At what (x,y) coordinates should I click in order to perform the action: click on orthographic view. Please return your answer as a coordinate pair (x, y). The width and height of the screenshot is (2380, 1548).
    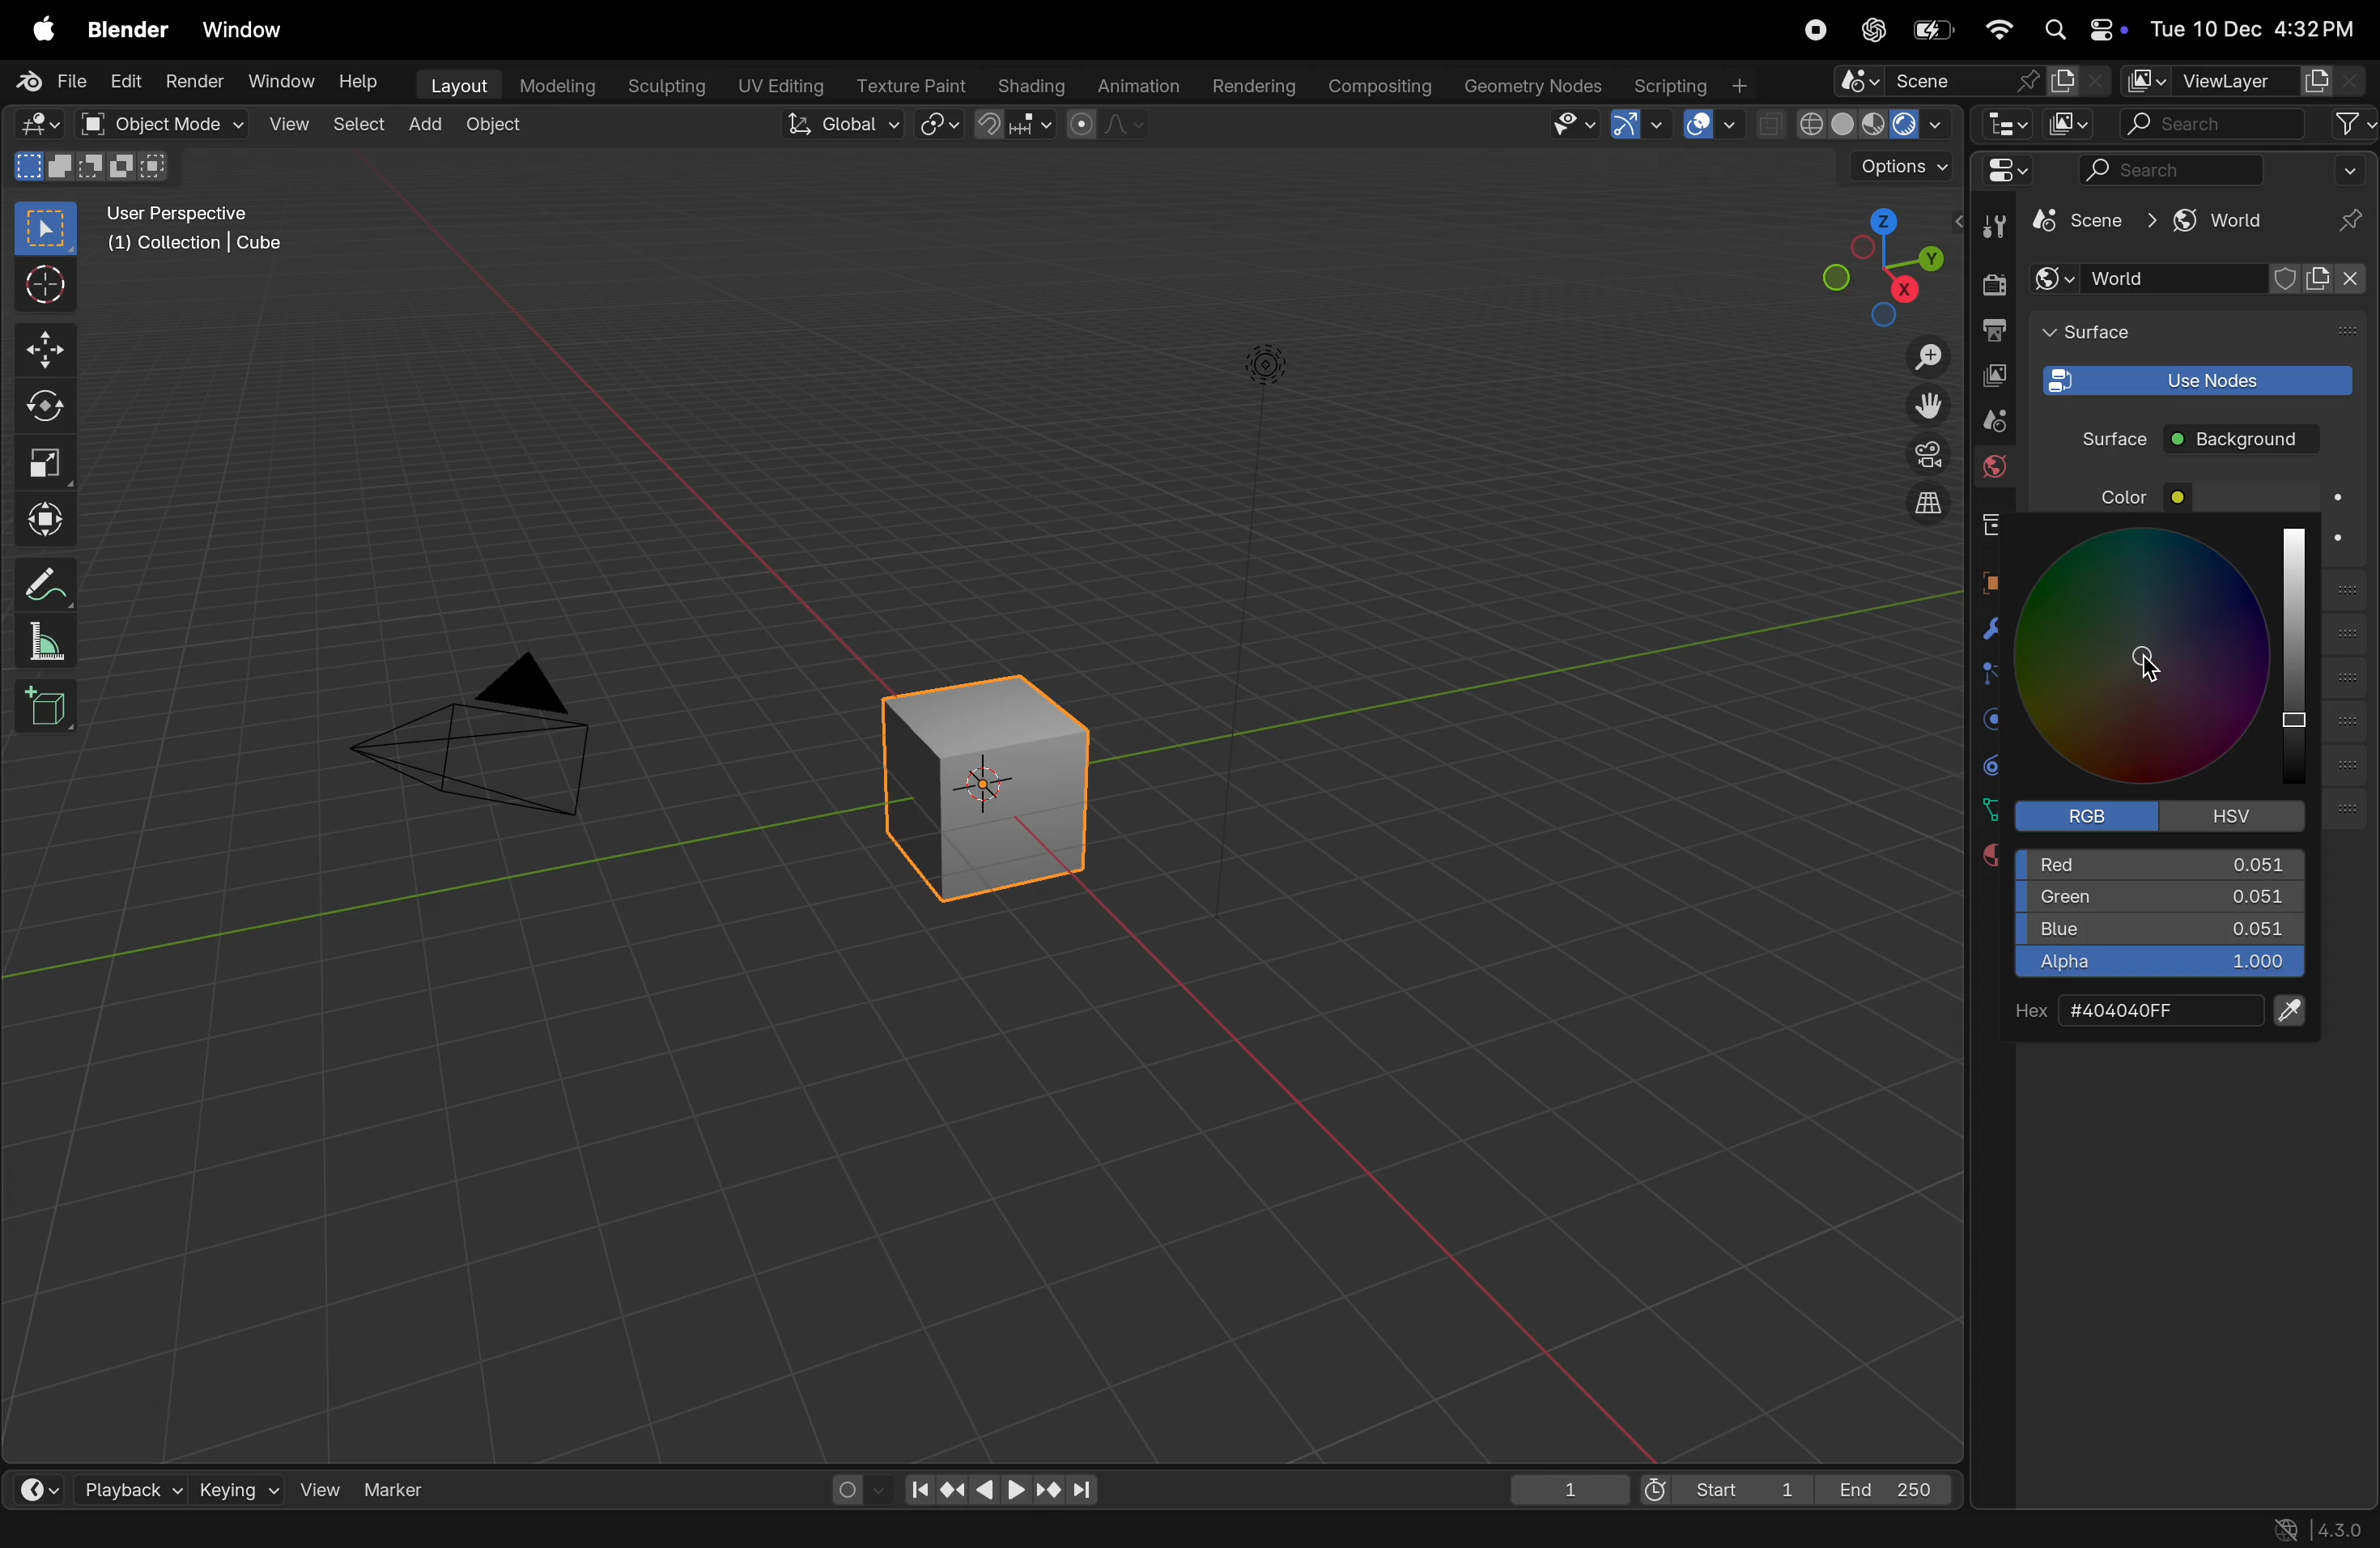
    Looking at the image, I should click on (1916, 504).